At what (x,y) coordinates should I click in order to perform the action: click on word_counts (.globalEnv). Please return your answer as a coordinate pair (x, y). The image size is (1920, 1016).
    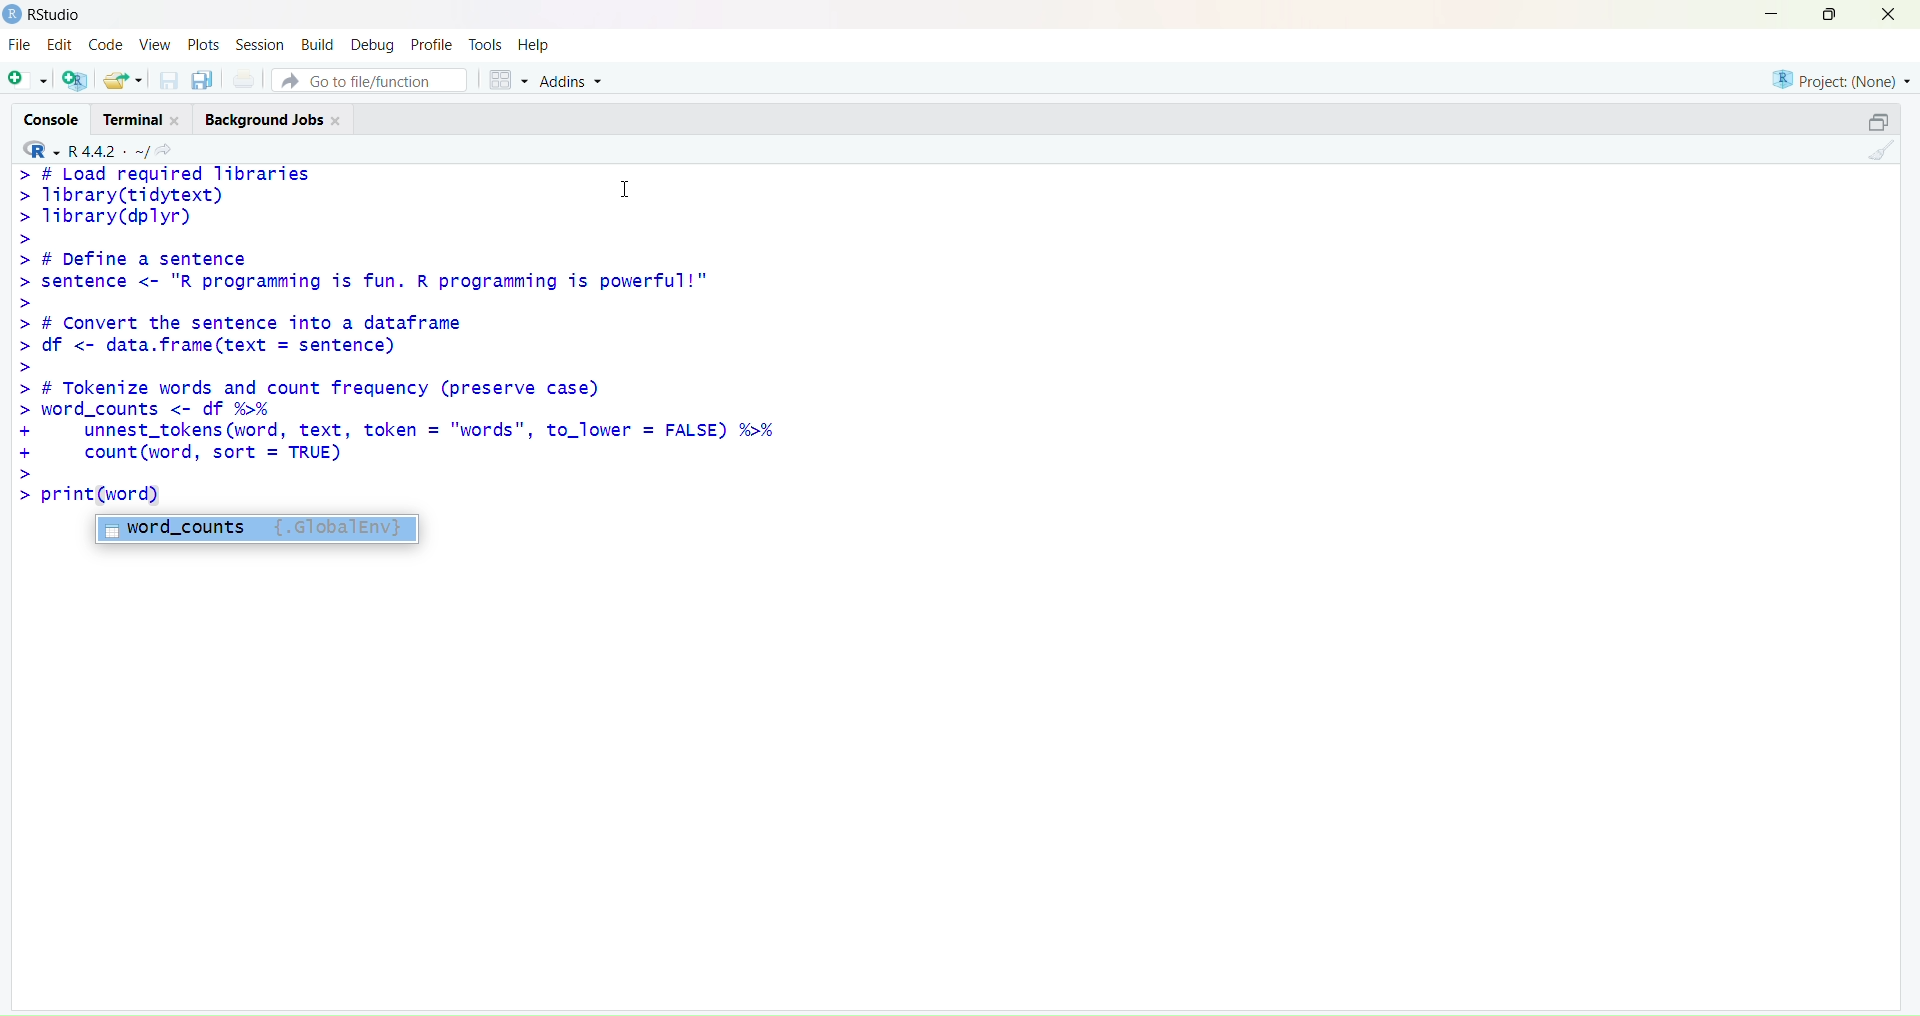
    Looking at the image, I should click on (265, 530).